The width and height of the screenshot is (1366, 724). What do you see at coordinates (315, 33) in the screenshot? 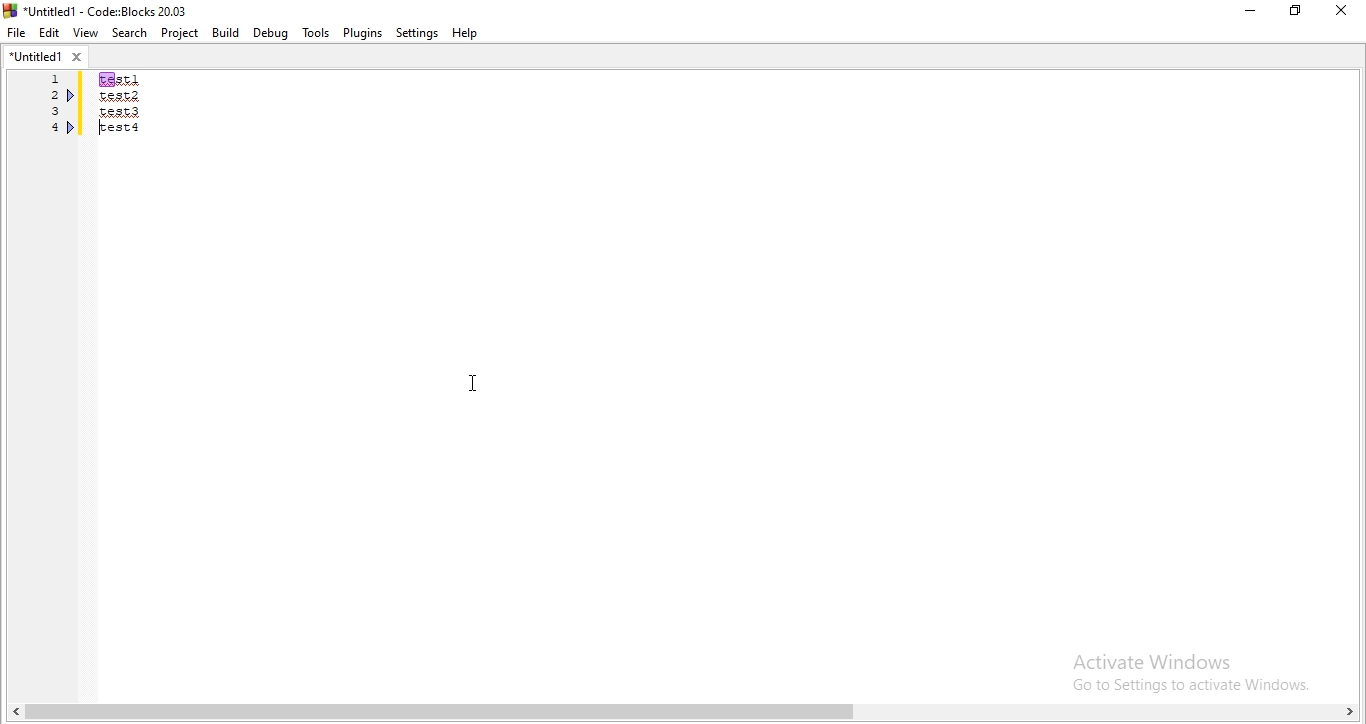
I see `Tools ` at bounding box center [315, 33].